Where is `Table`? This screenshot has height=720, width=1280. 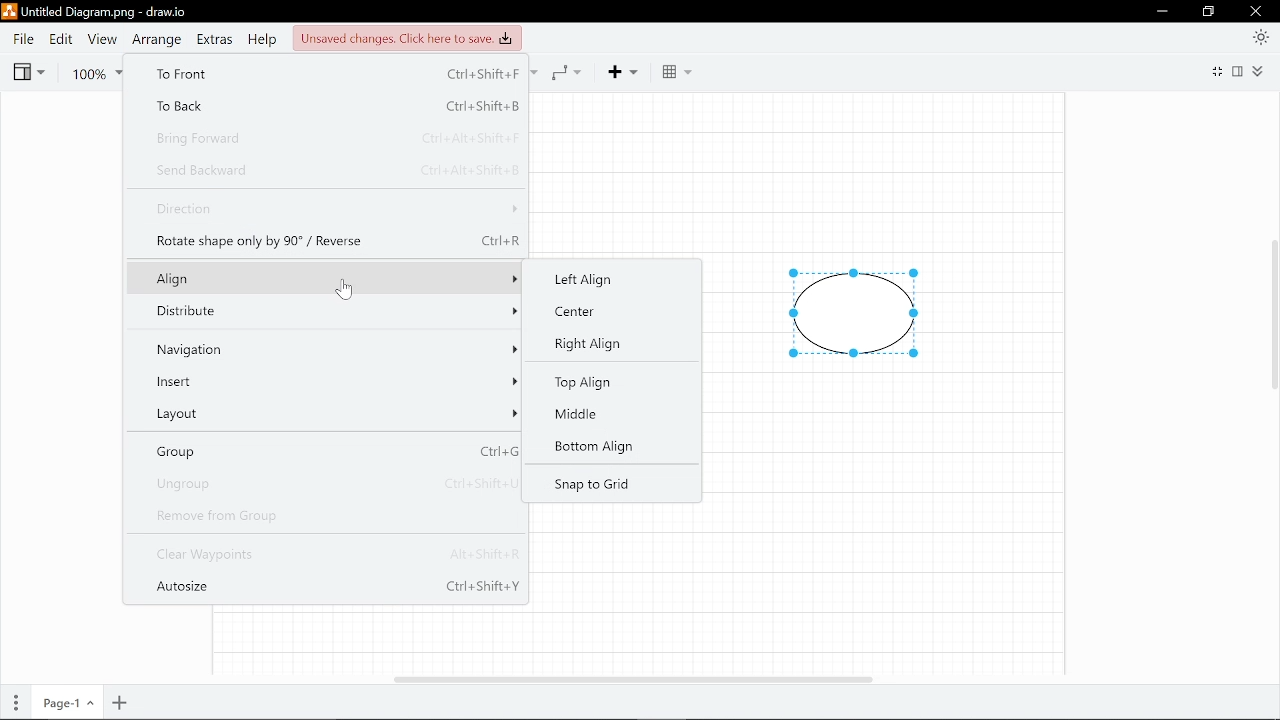 Table is located at coordinates (676, 72).